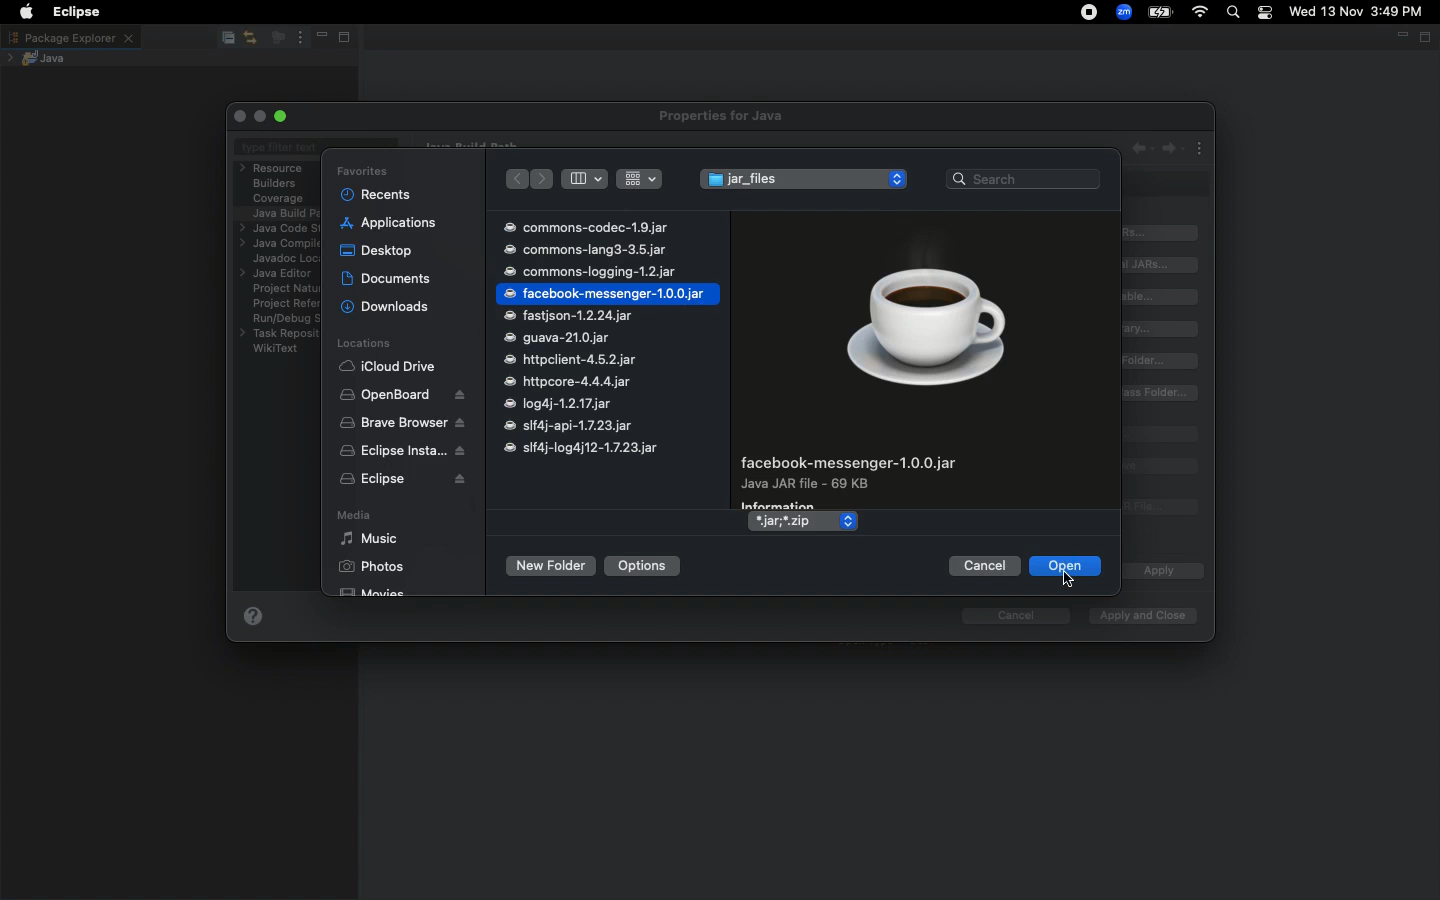 Image resolution: width=1440 pixels, height=900 pixels. I want to click on Java build path, so click(286, 212).